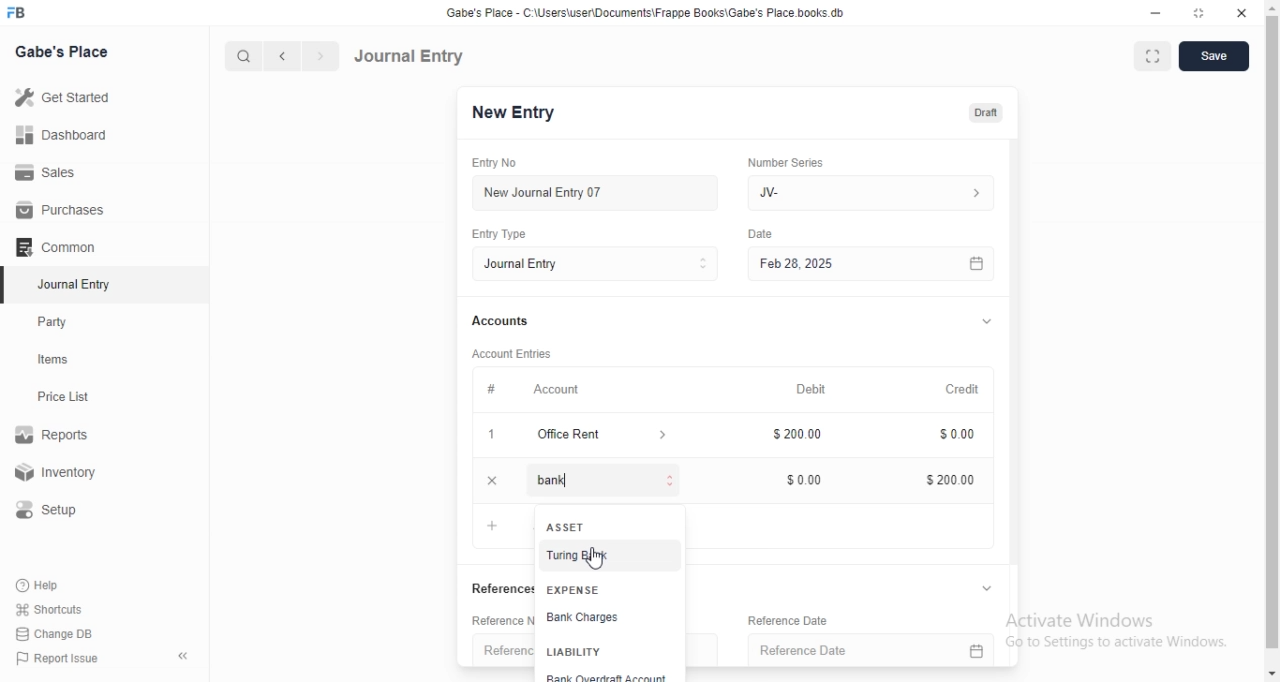 The height and width of the screenshot is (682, 1280). Describe the element at coordinates (597, 561) in the screenshot. I see `cursor` at that location.